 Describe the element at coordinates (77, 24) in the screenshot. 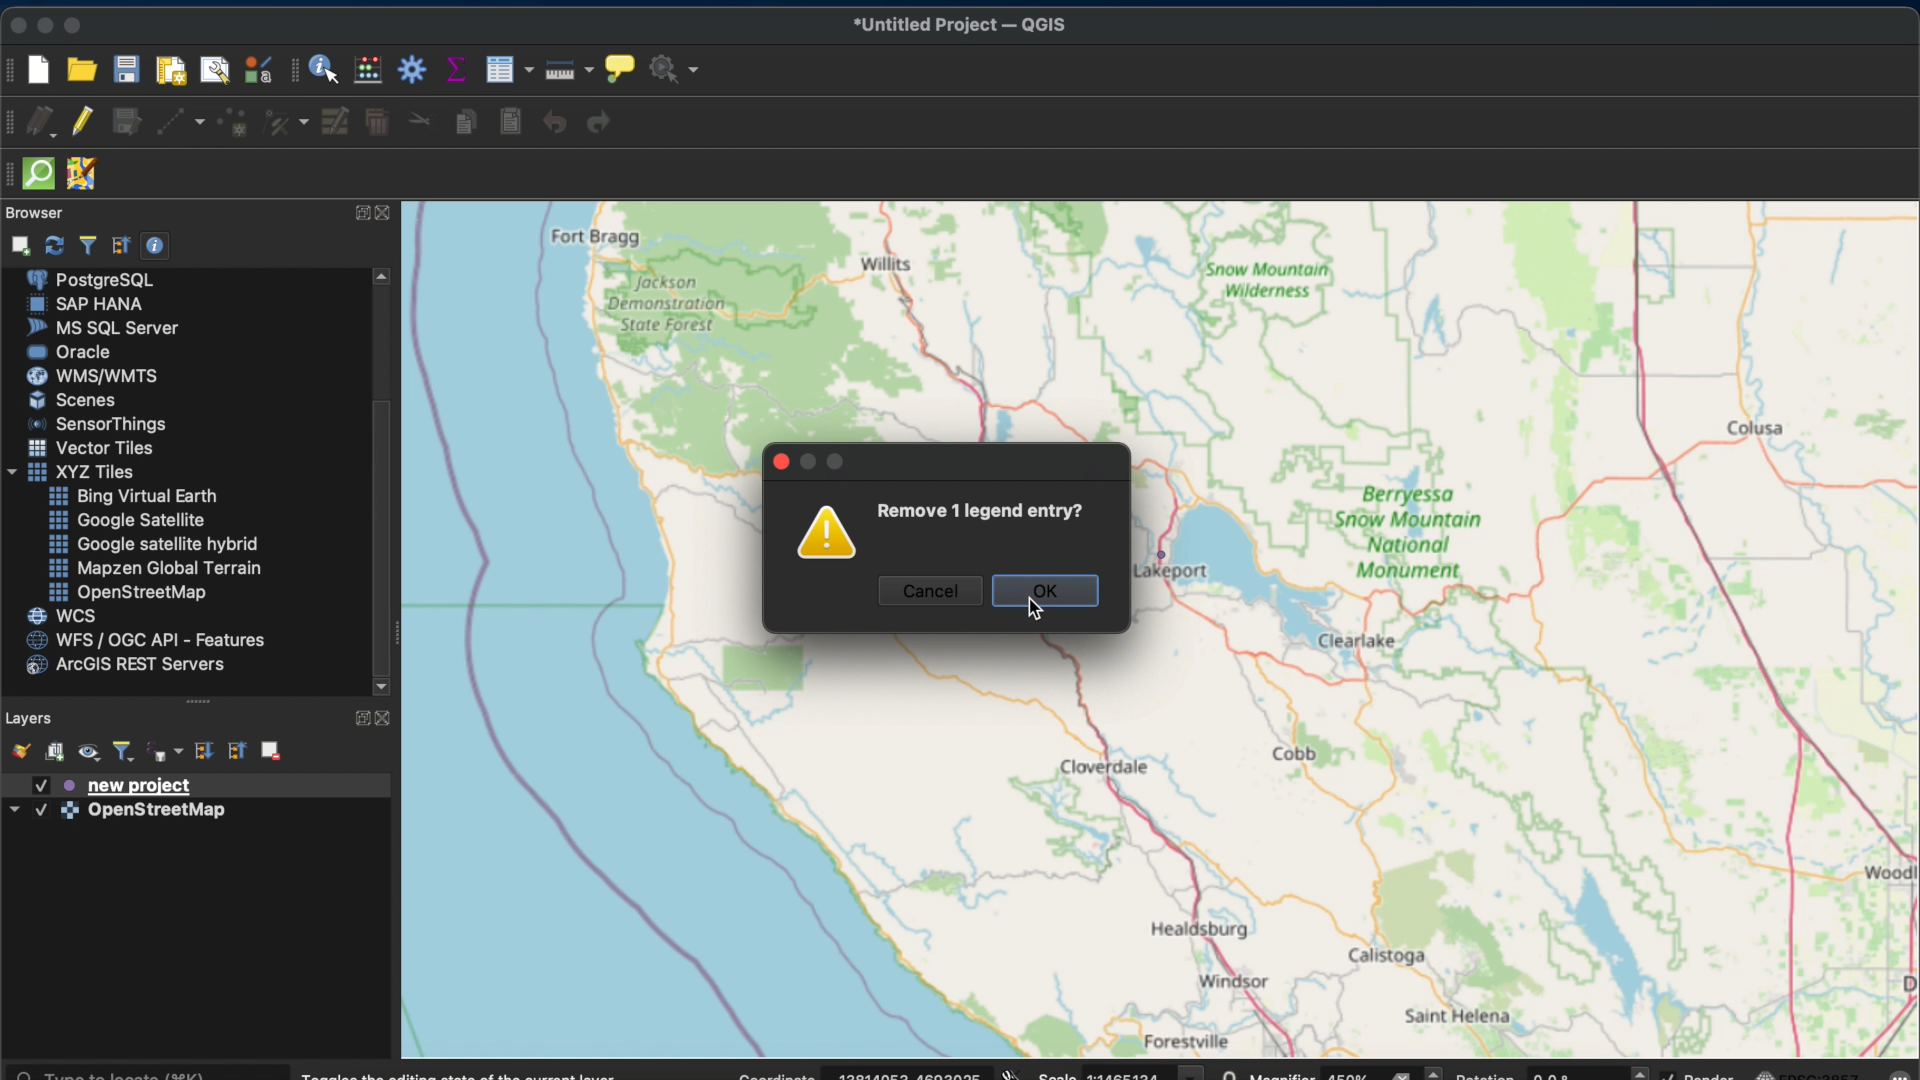

I see `maximize` at that location.